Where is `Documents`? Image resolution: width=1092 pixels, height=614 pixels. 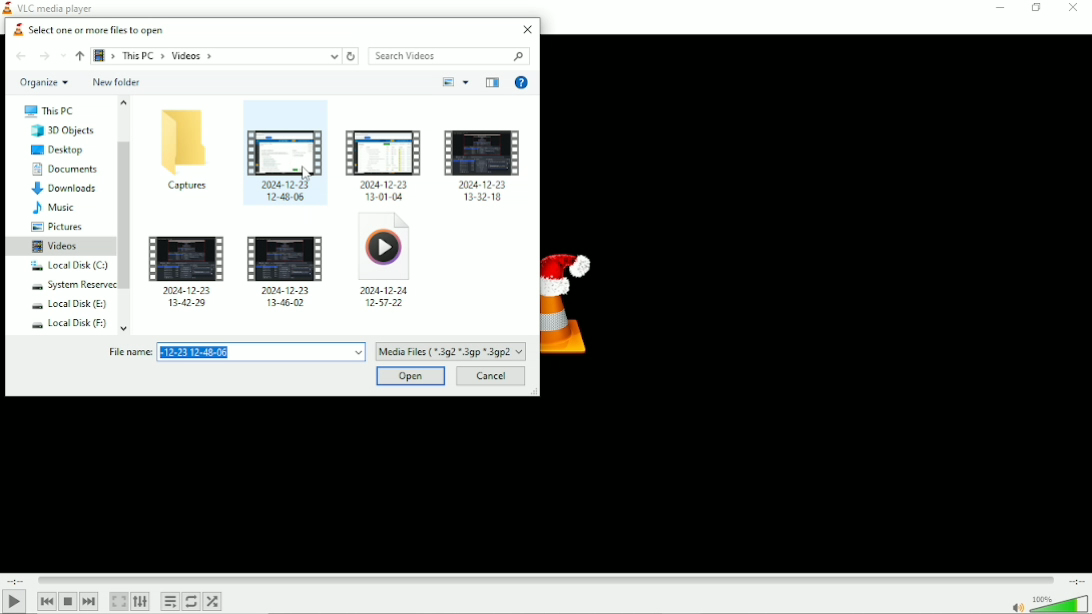
Documents is located at coordinates (64, 169).